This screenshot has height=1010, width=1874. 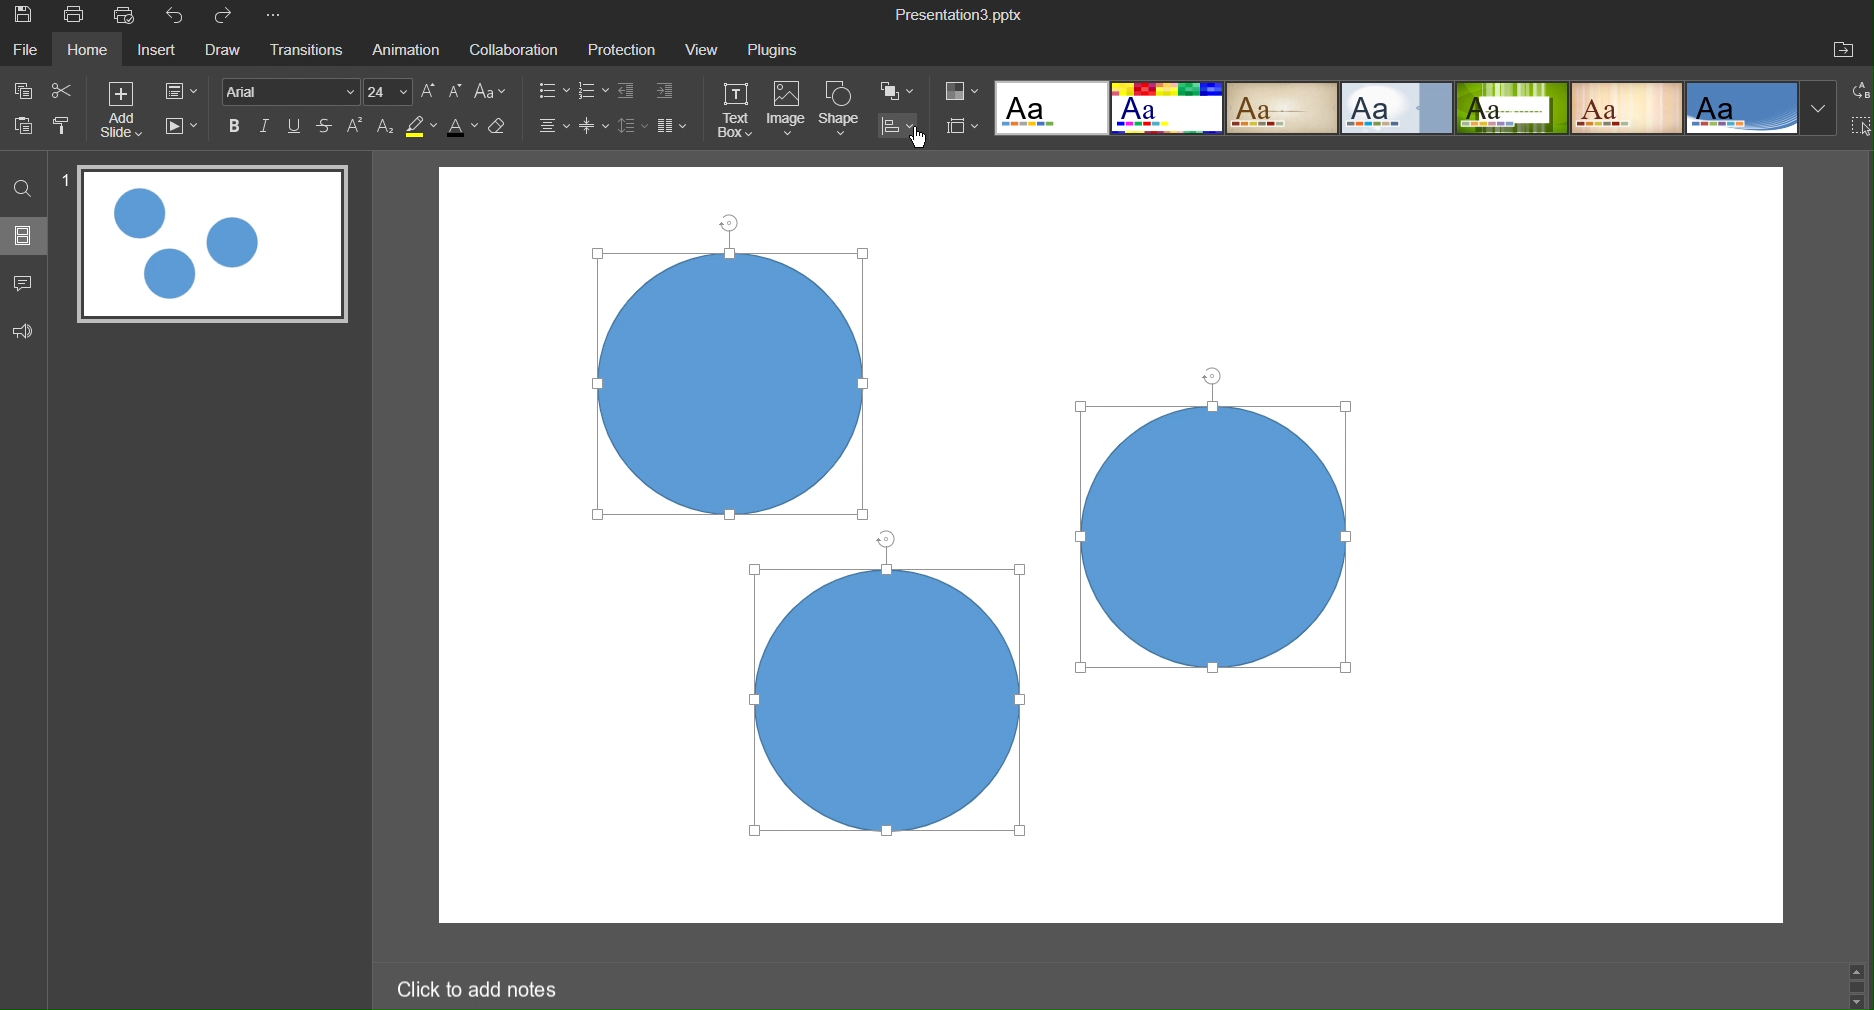 What do you see at coordinates (567, 92) in the screenshot?
I see `Lists` at bounding box center [567, 92].